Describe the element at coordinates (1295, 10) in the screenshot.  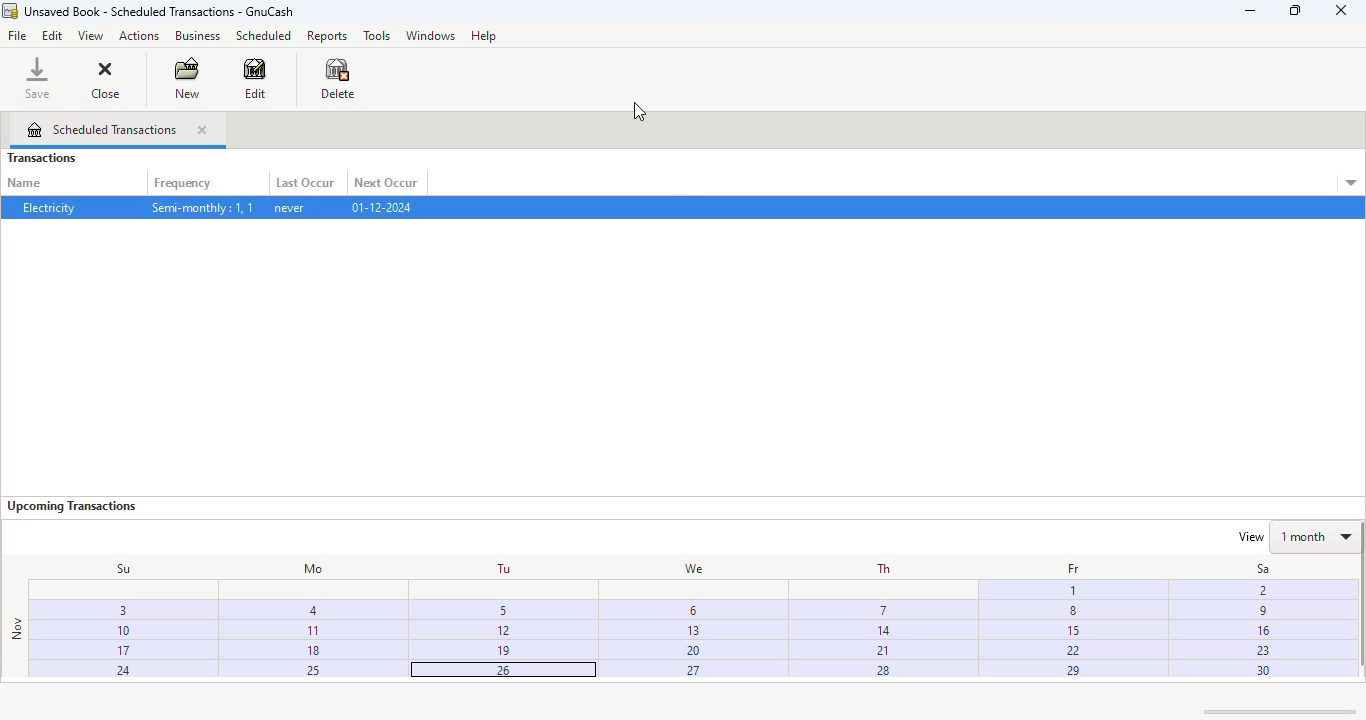
I see `maximize` at that location.